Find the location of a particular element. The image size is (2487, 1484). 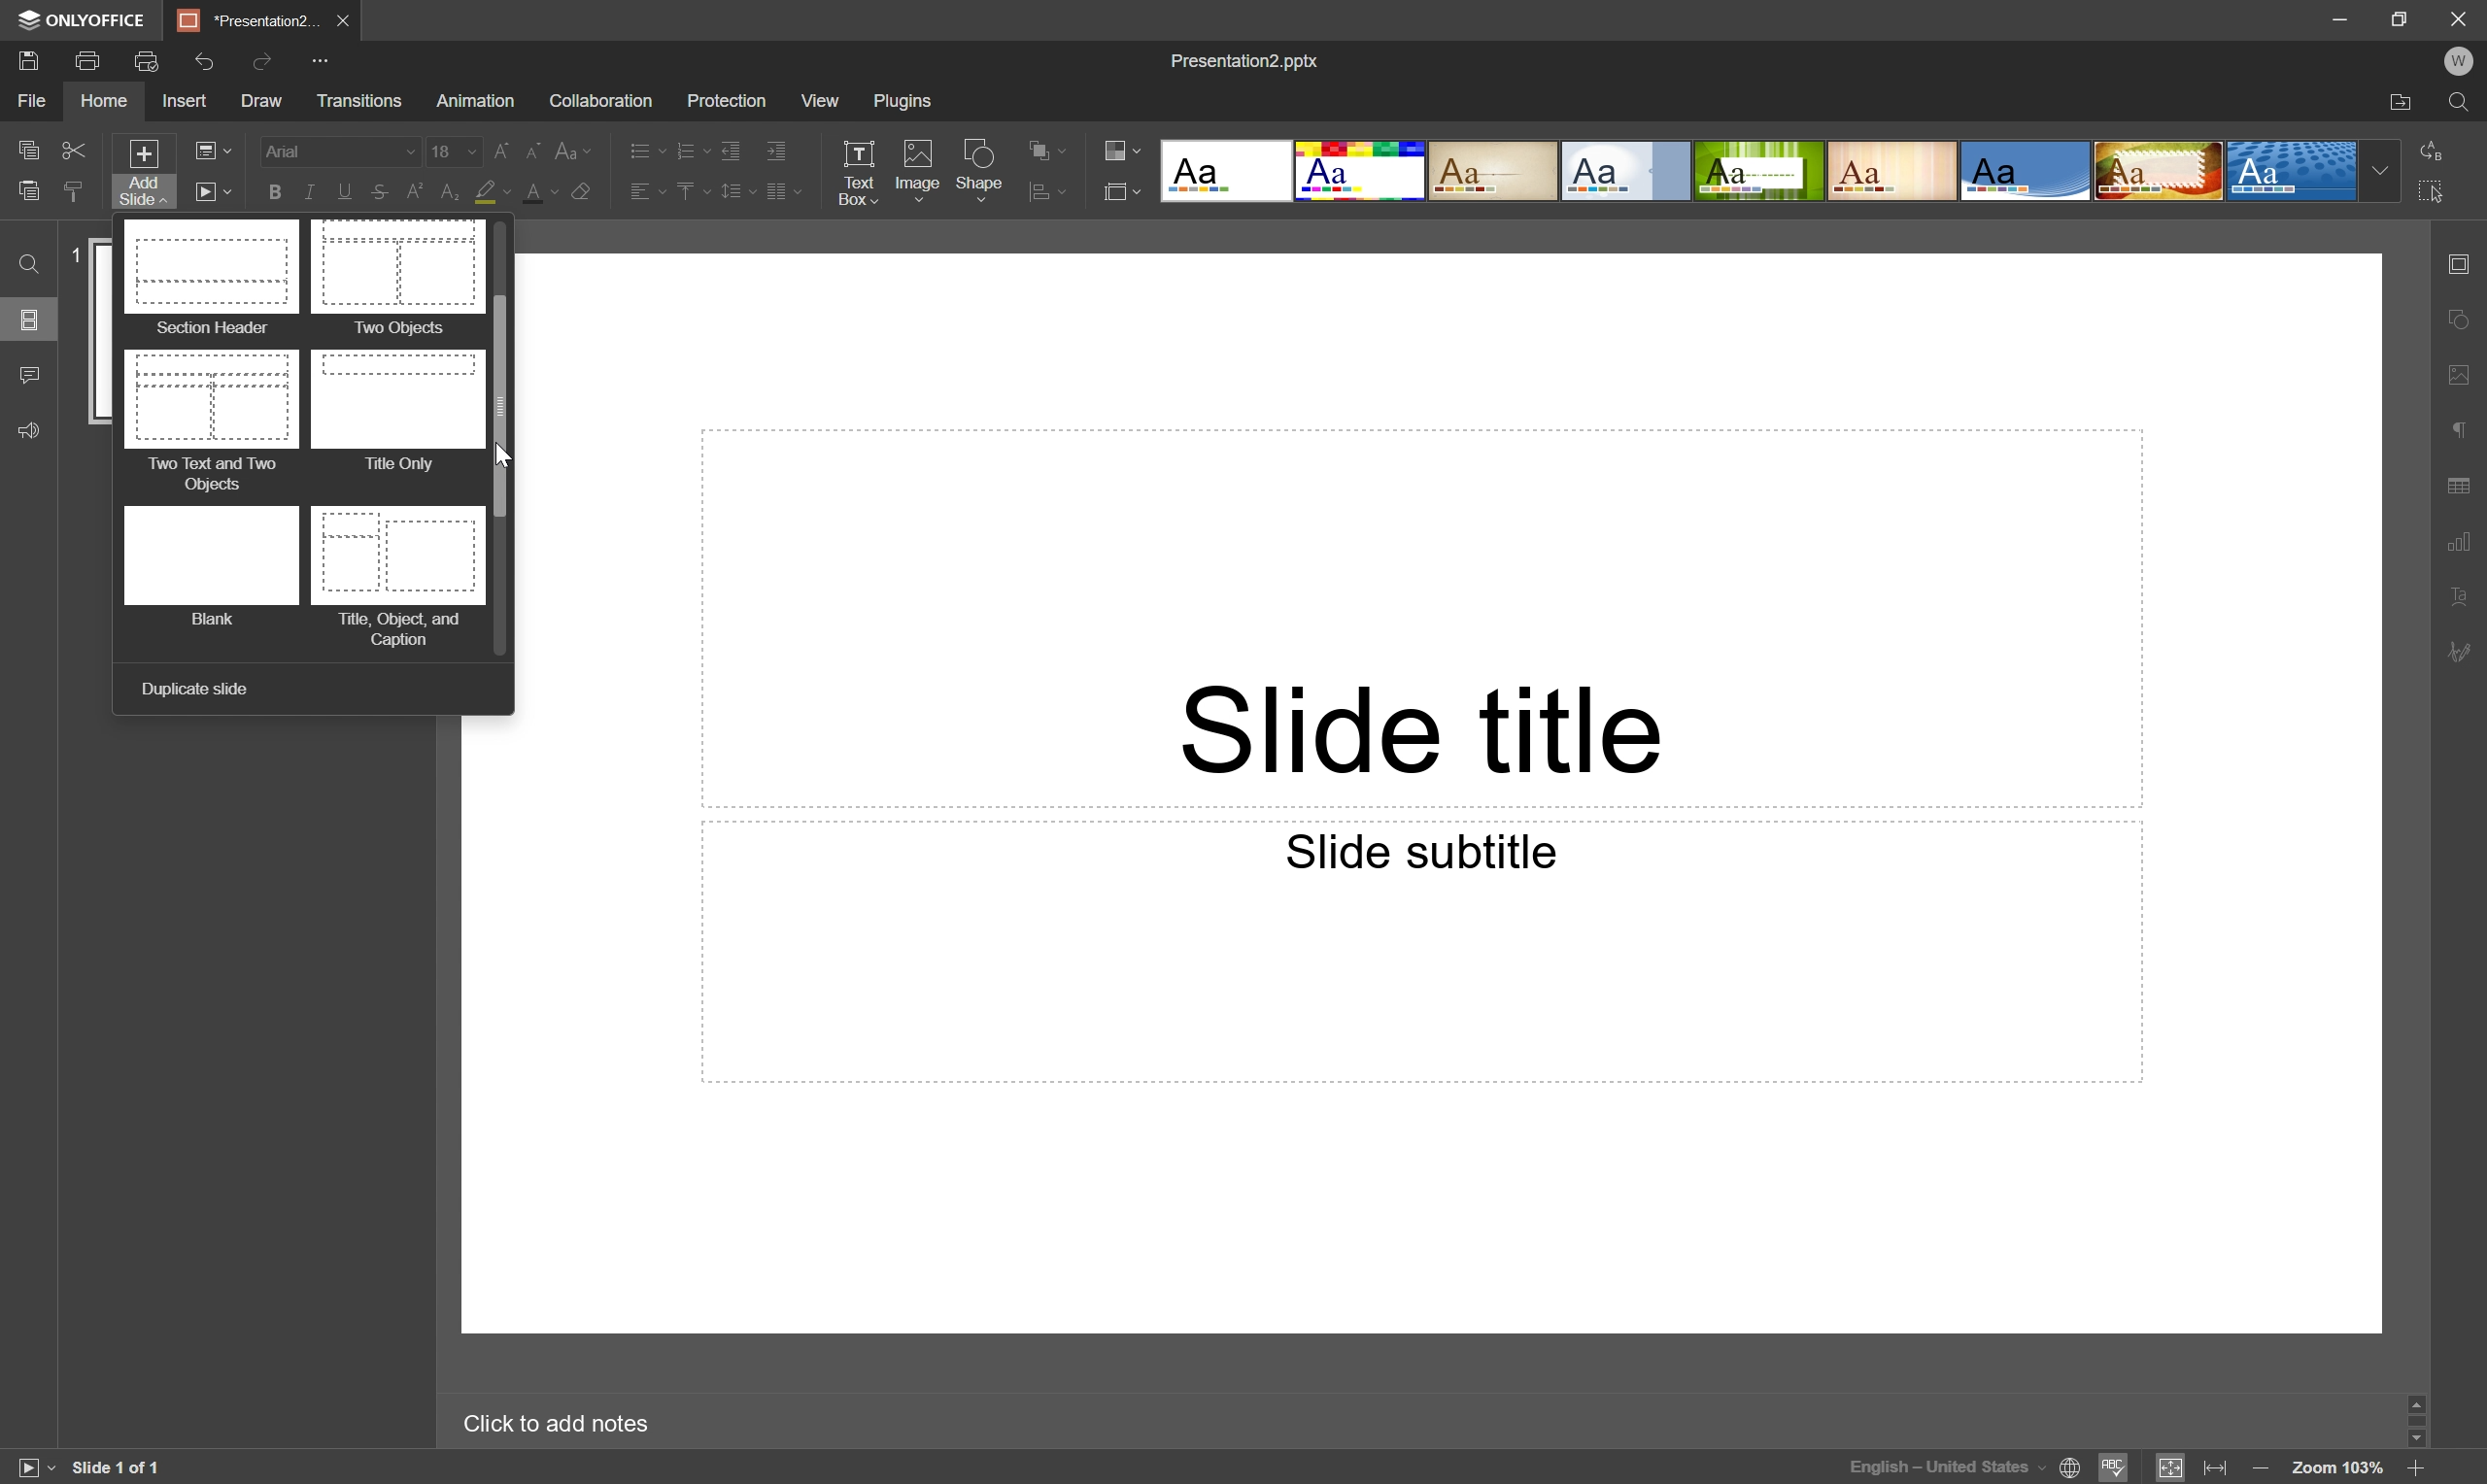

Protection is located at coordinates (723, 99).